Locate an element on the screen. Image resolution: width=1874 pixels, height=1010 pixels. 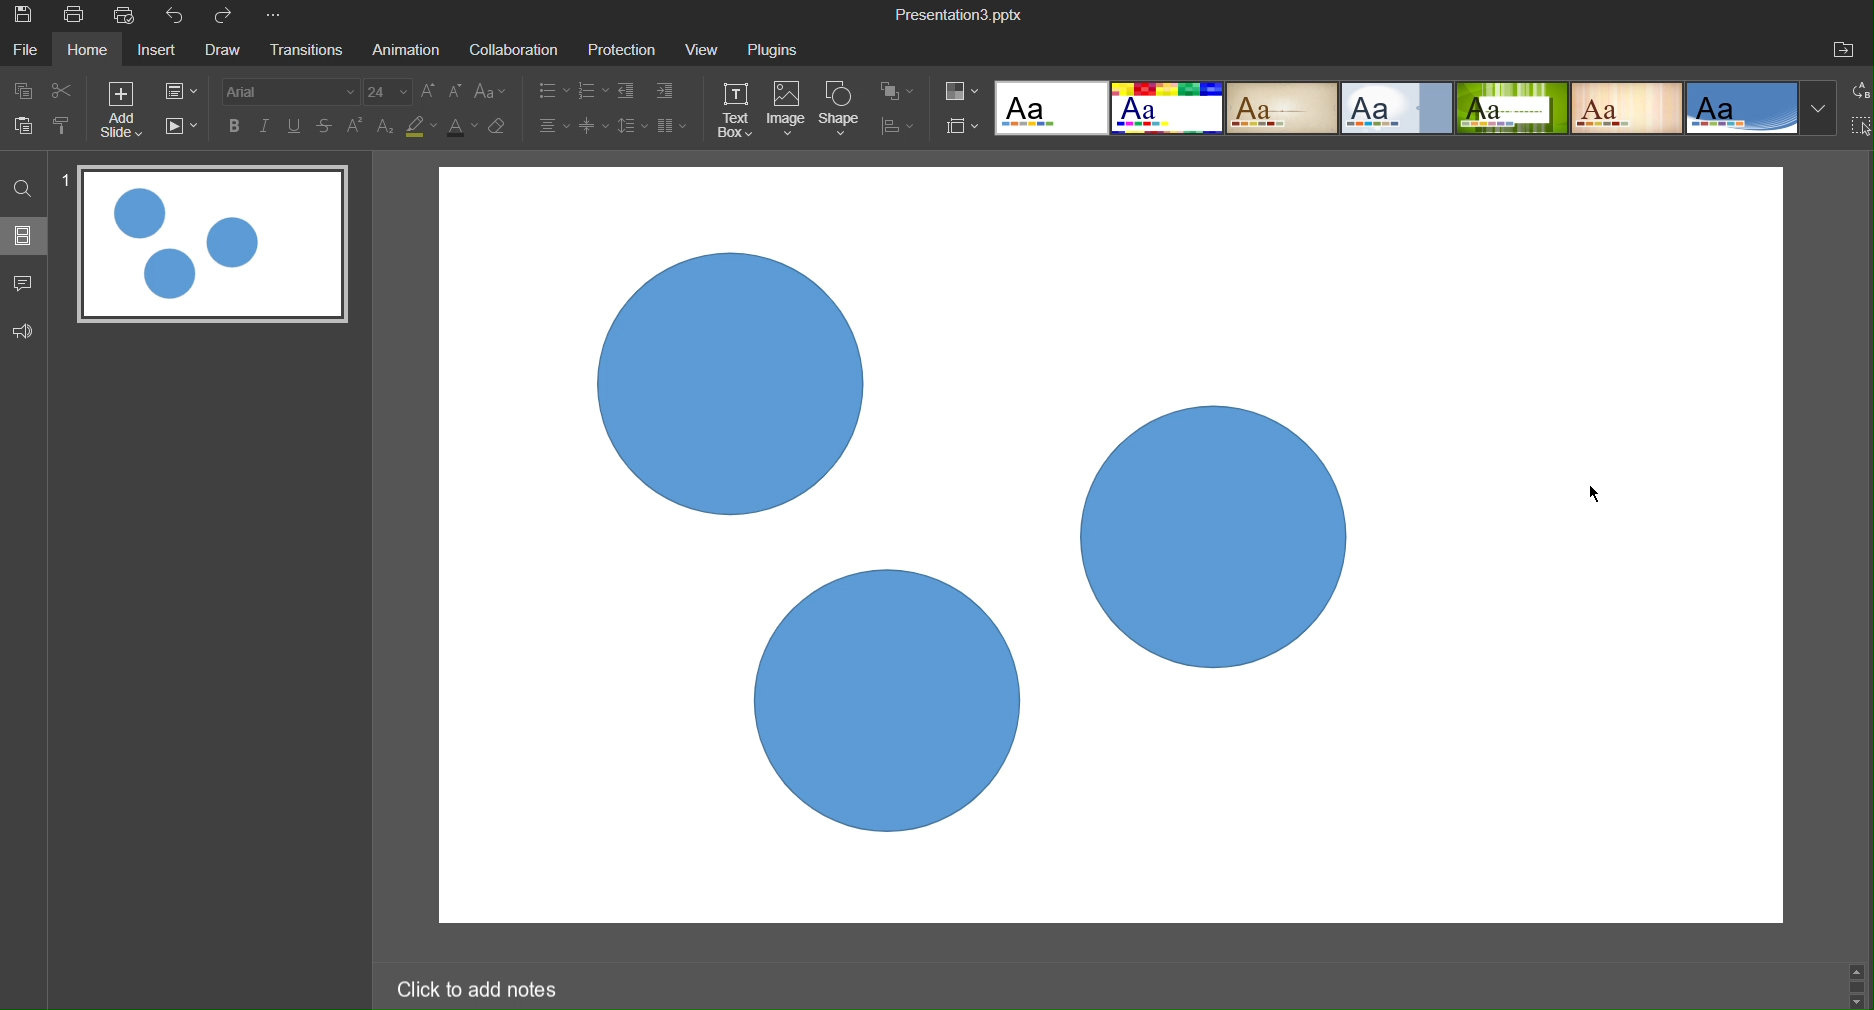
Collaboration is located at coordinates (517, 50).